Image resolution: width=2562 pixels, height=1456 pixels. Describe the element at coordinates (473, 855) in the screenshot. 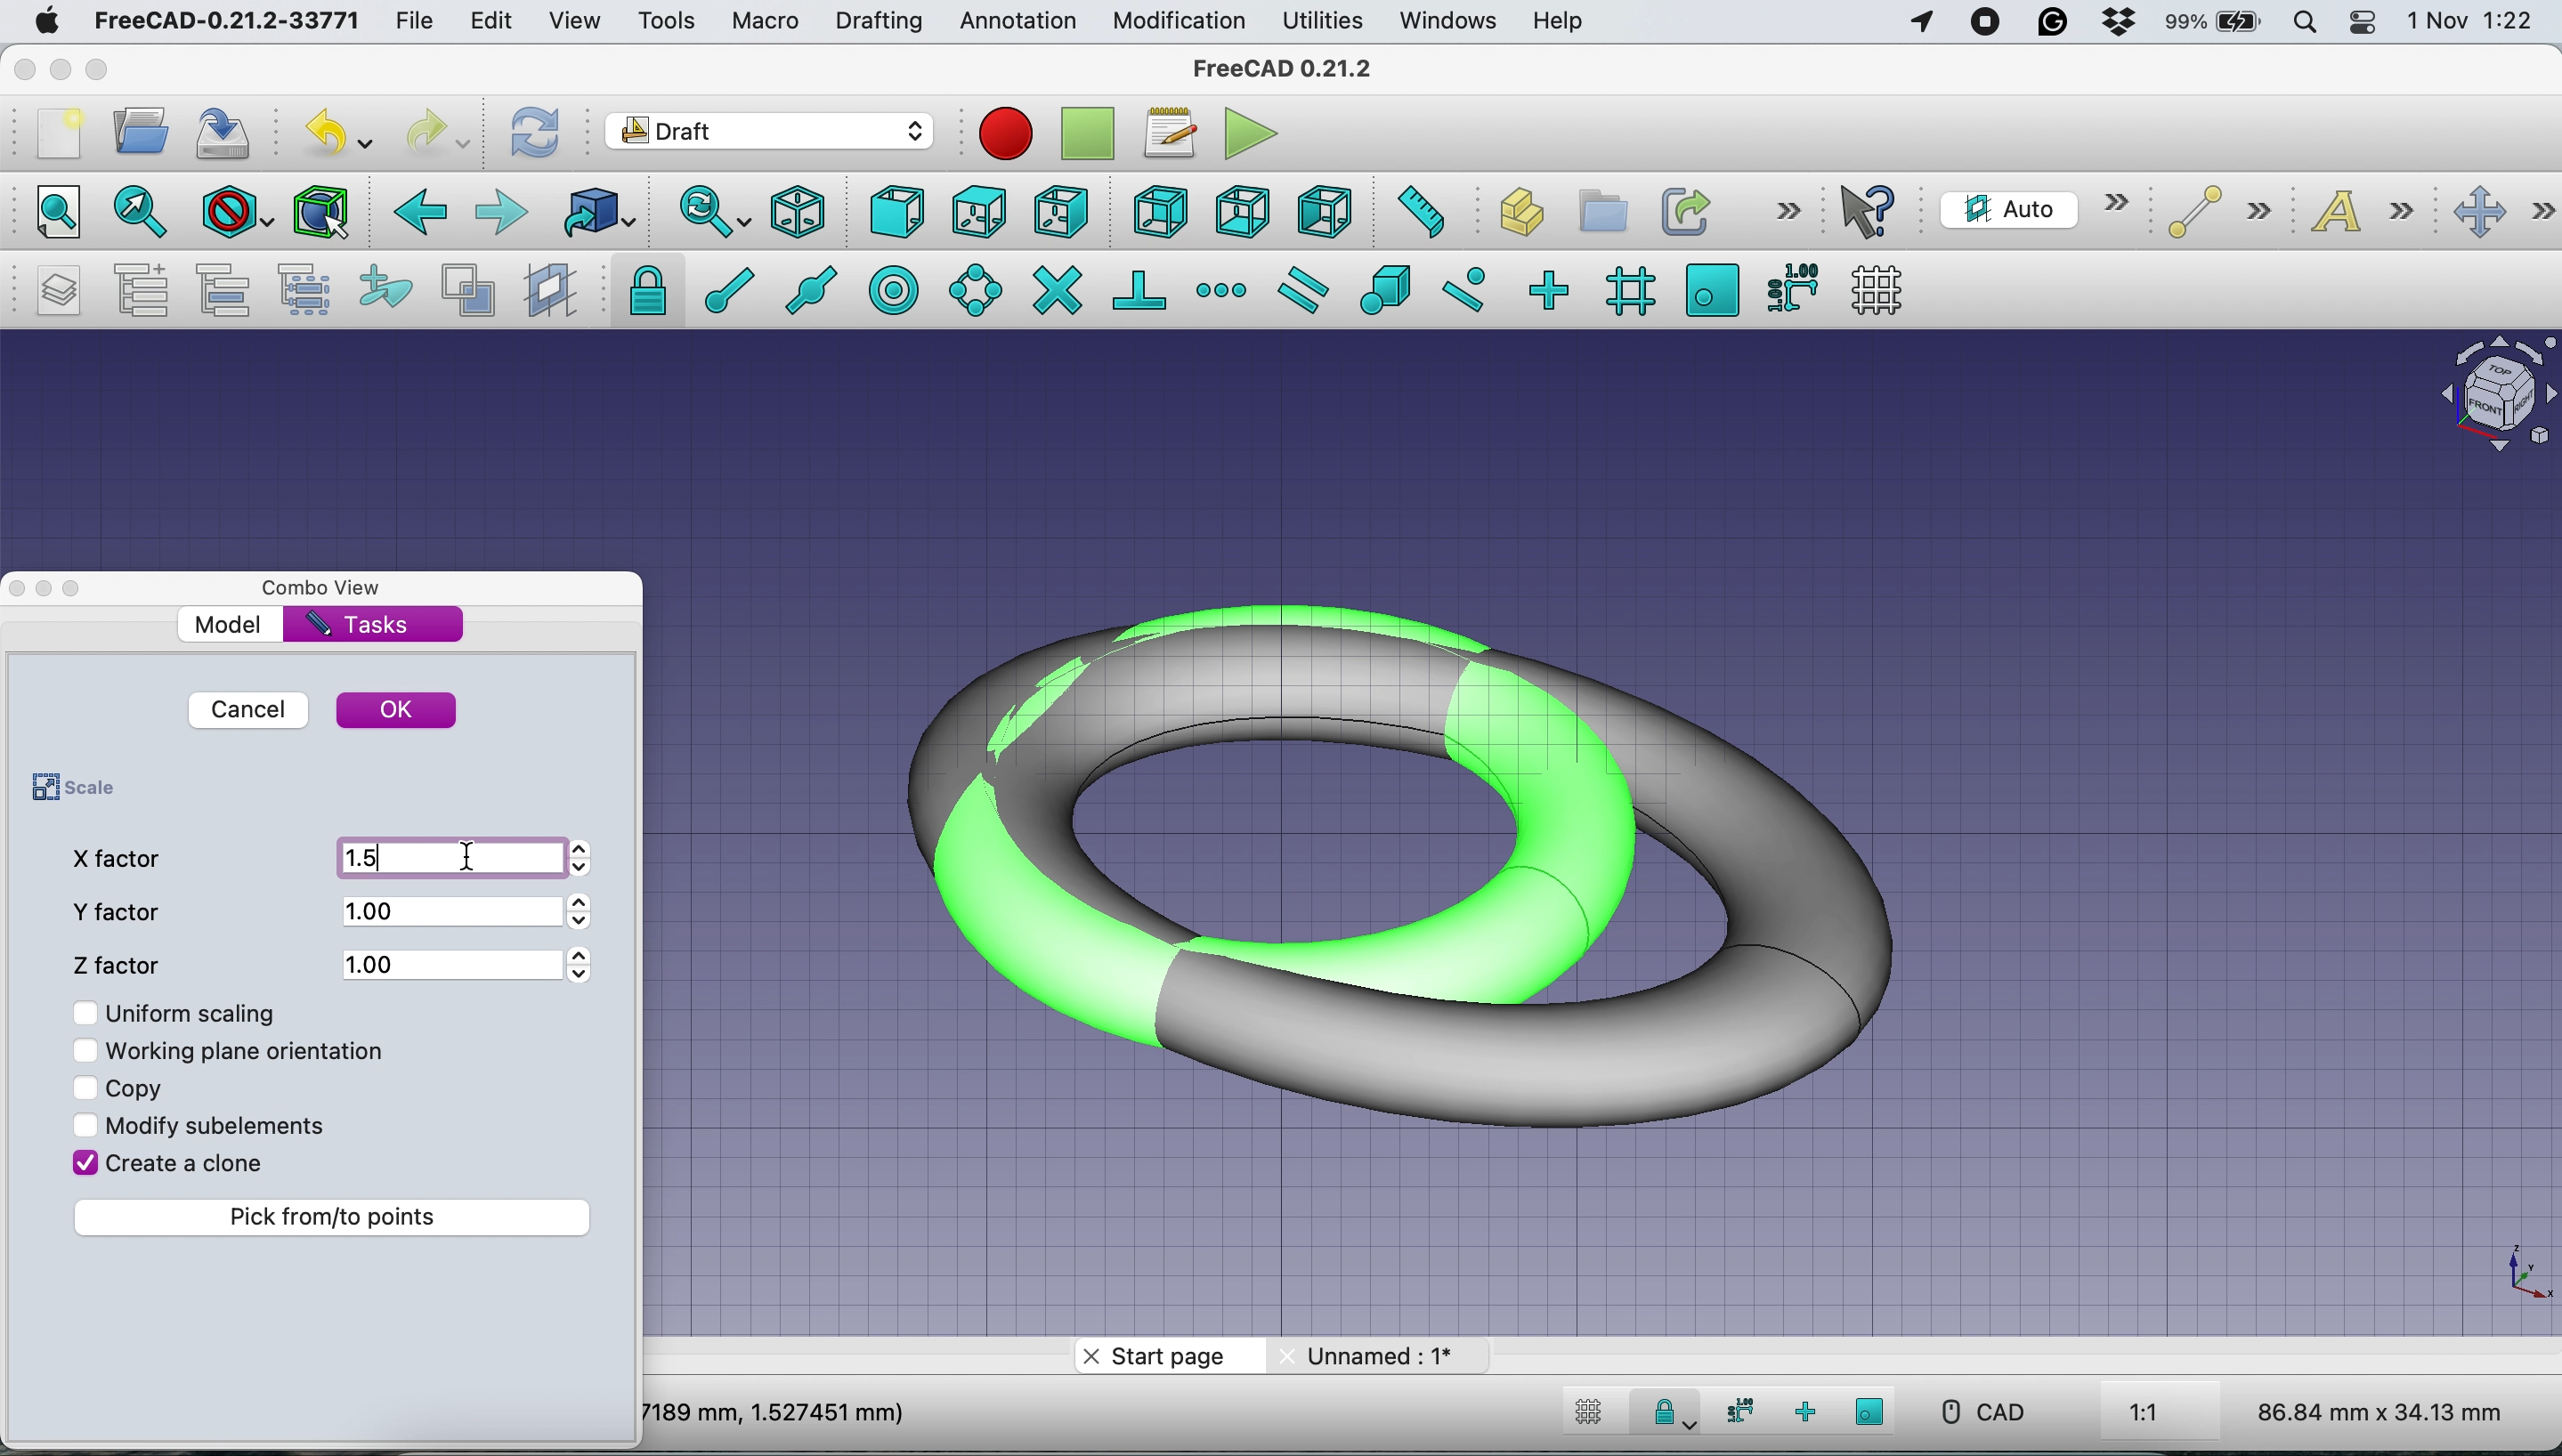

I see `cursor` at that location.